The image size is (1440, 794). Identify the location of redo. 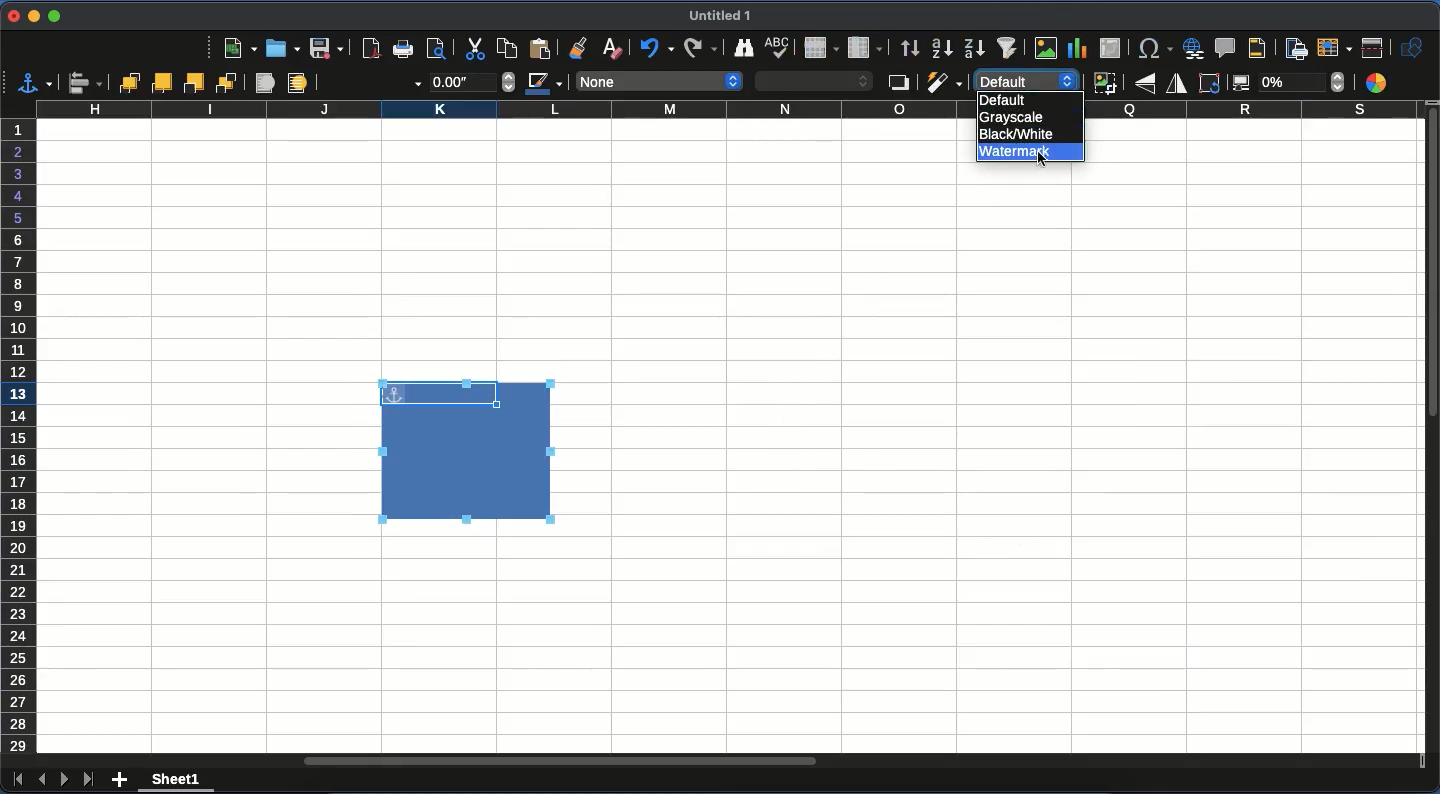
(696, 47).